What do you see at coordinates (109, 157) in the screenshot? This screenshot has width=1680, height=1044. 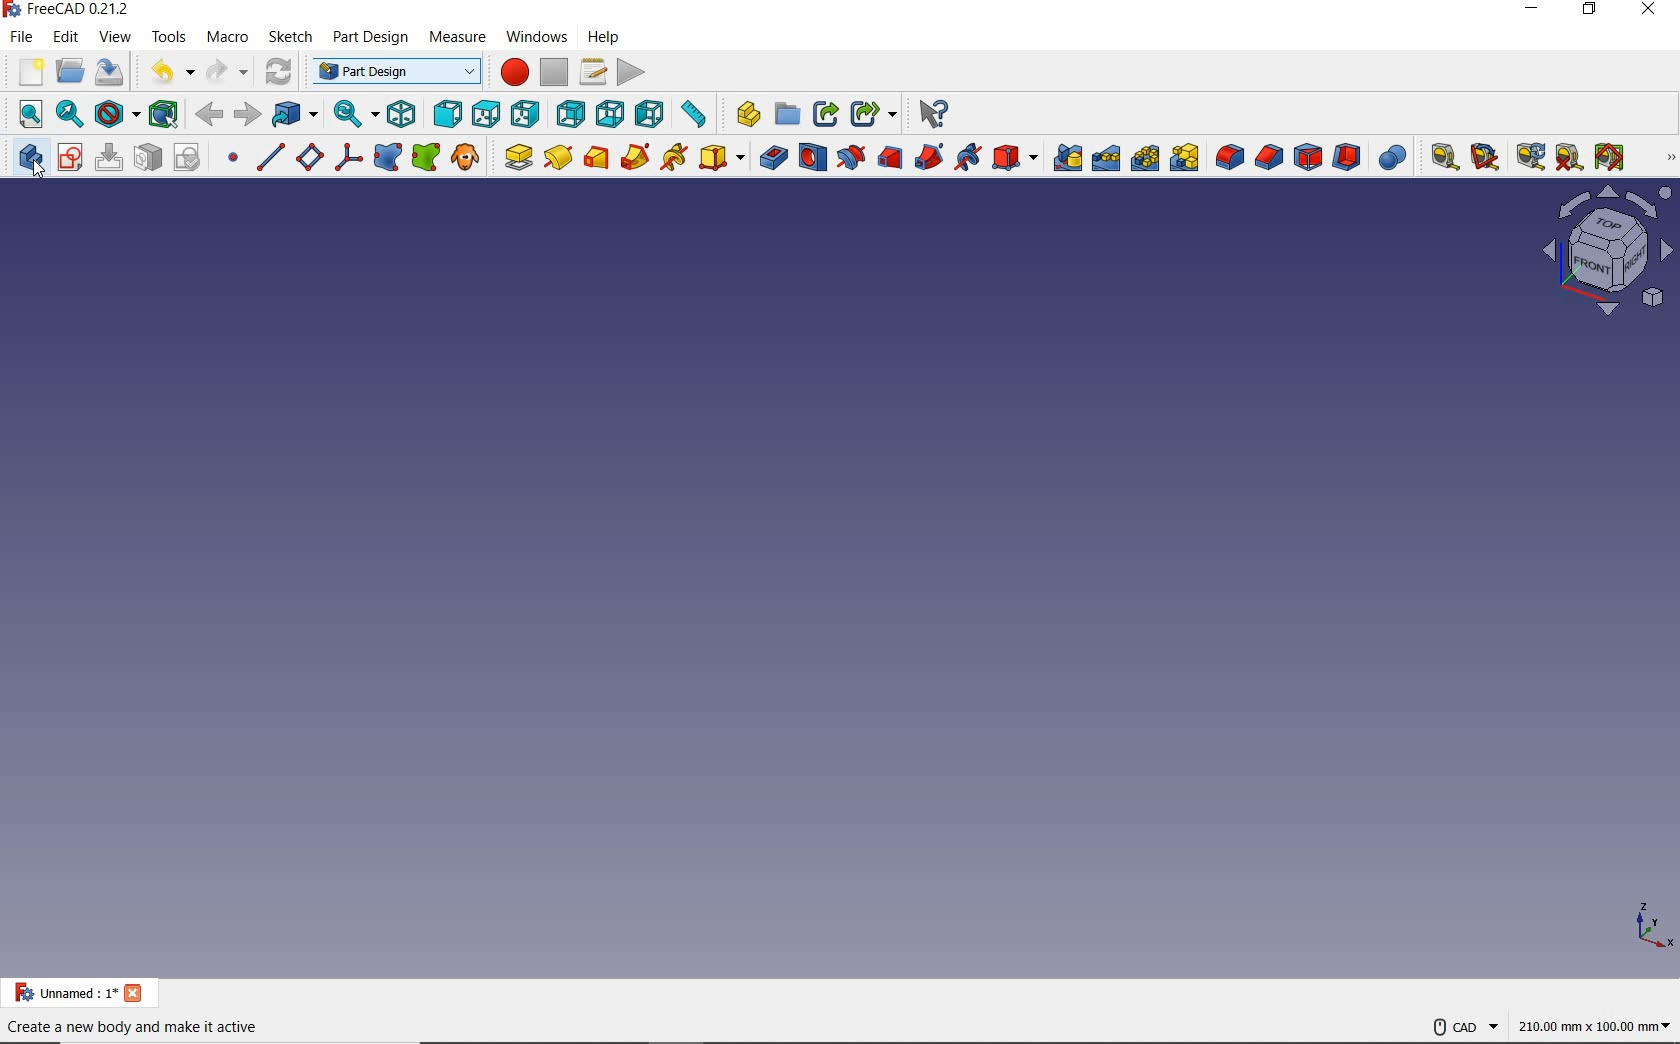 I see `EDIT SKETCH` at bounding box center [109, 157].